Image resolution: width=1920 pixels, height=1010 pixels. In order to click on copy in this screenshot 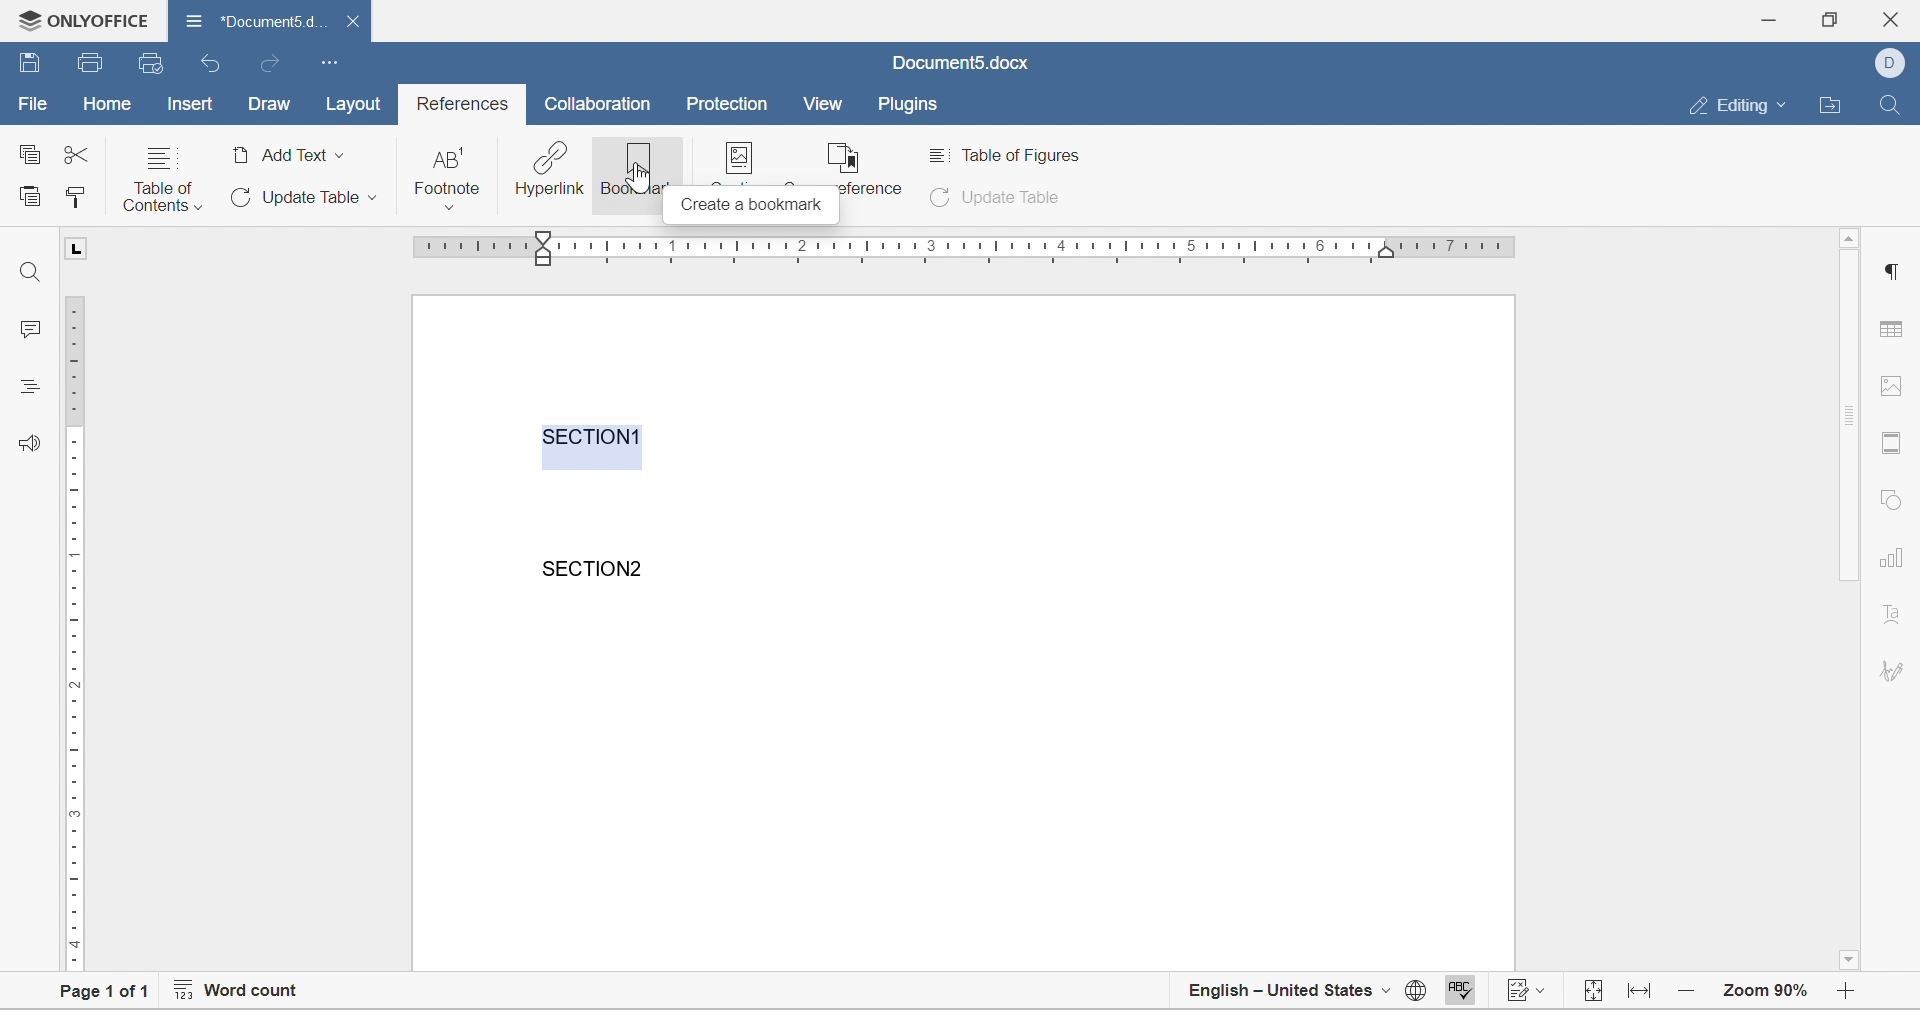, I will do `click(28, 152)`.